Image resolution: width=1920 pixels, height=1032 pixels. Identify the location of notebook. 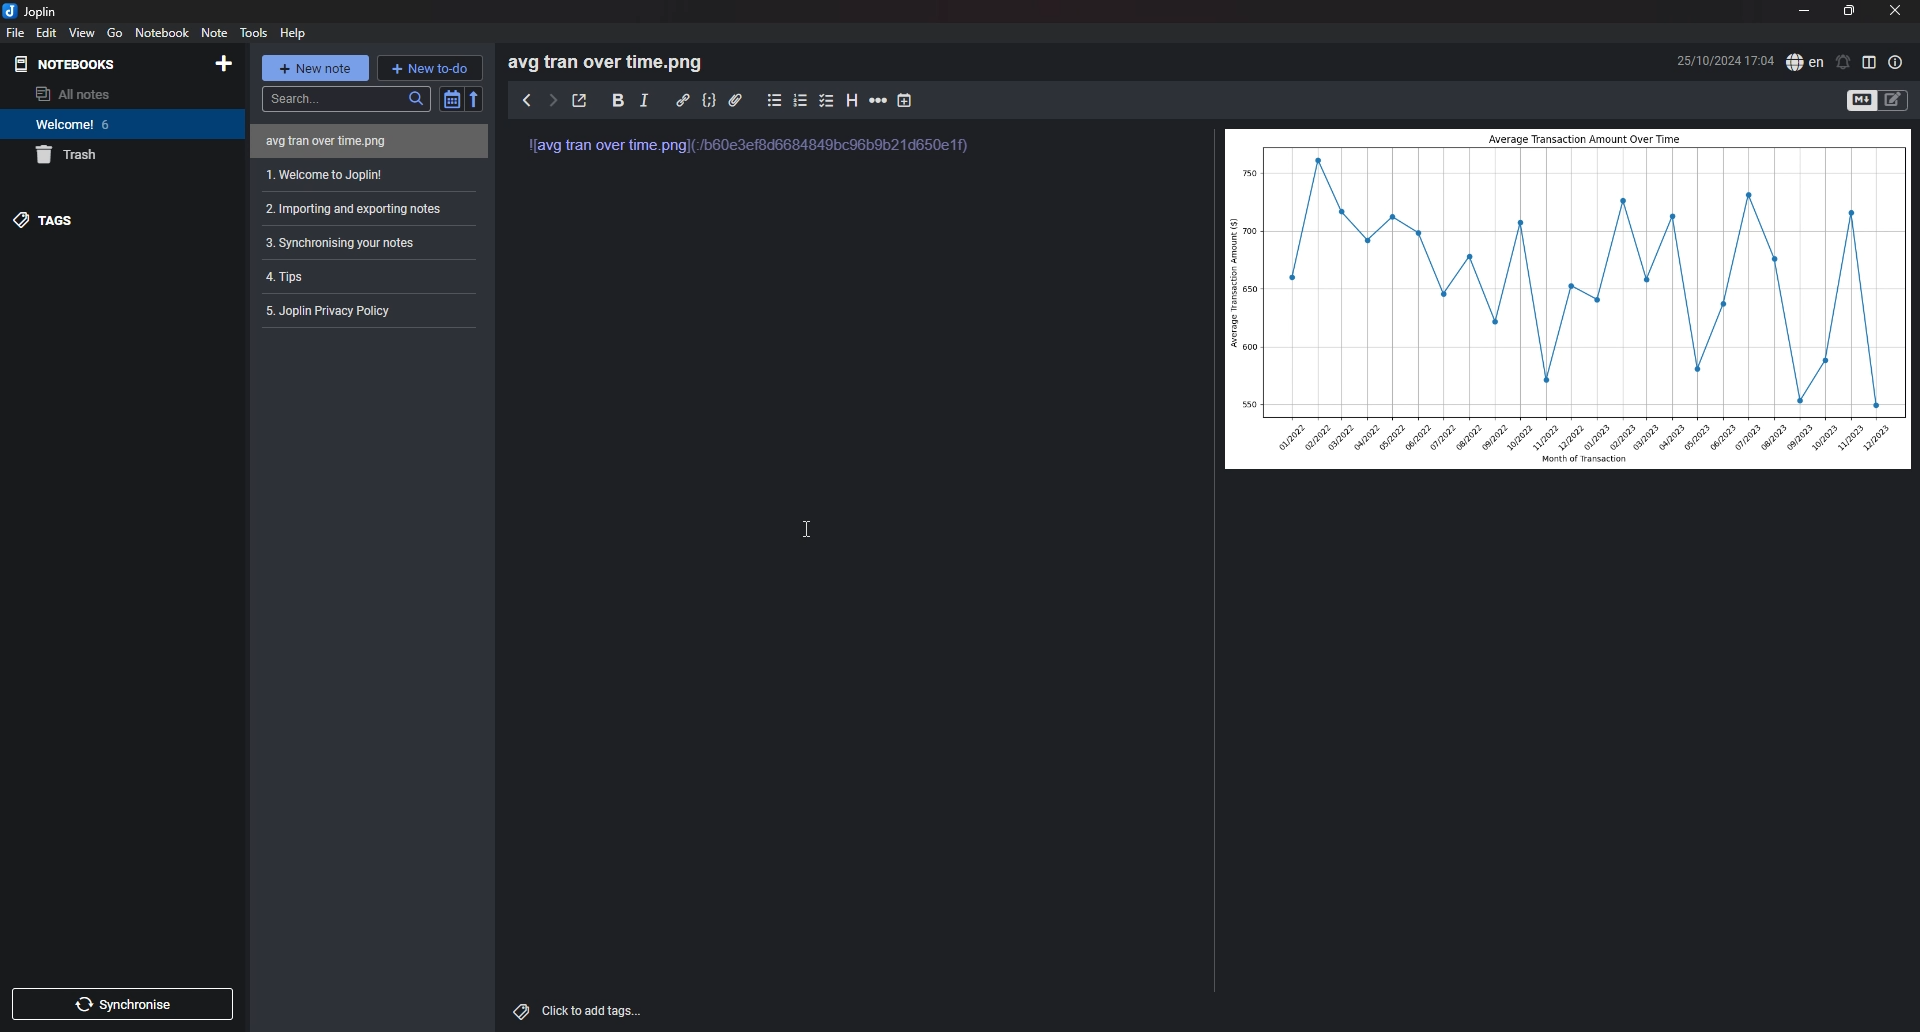
(164, 32).